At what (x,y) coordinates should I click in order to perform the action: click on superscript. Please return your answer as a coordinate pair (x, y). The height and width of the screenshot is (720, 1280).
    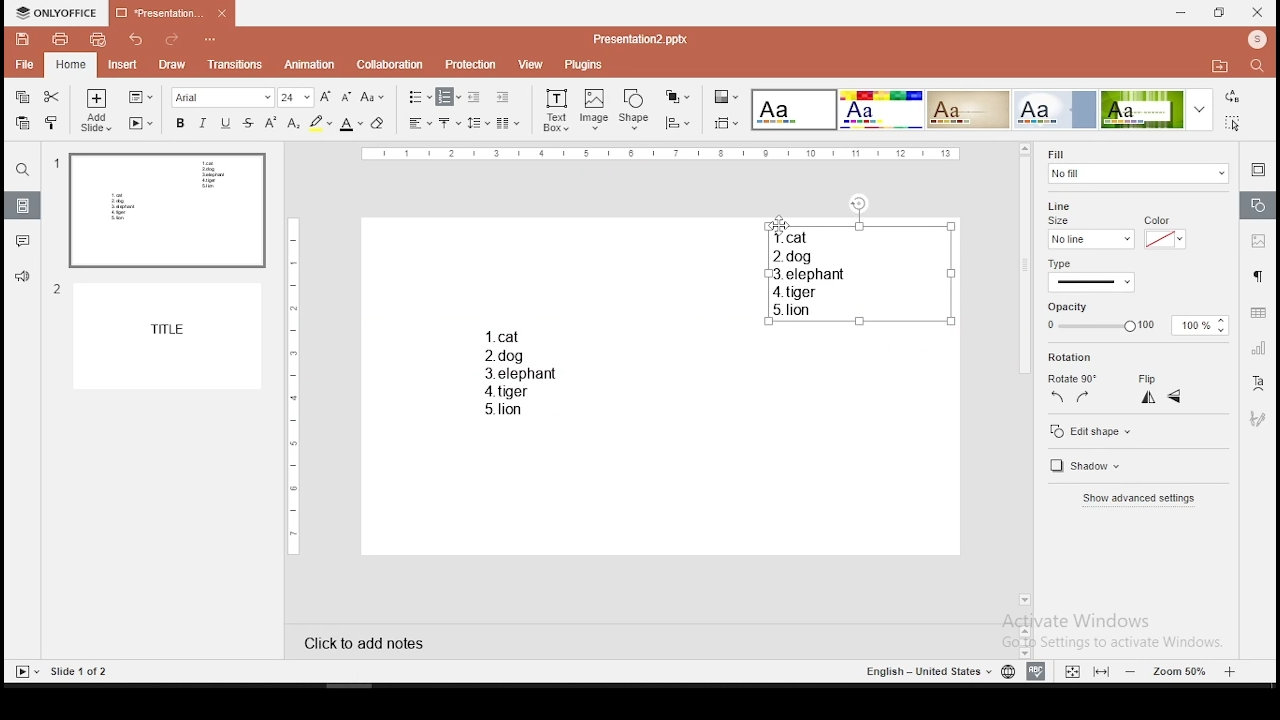
    Looking at the image, I should click on (271, 123).